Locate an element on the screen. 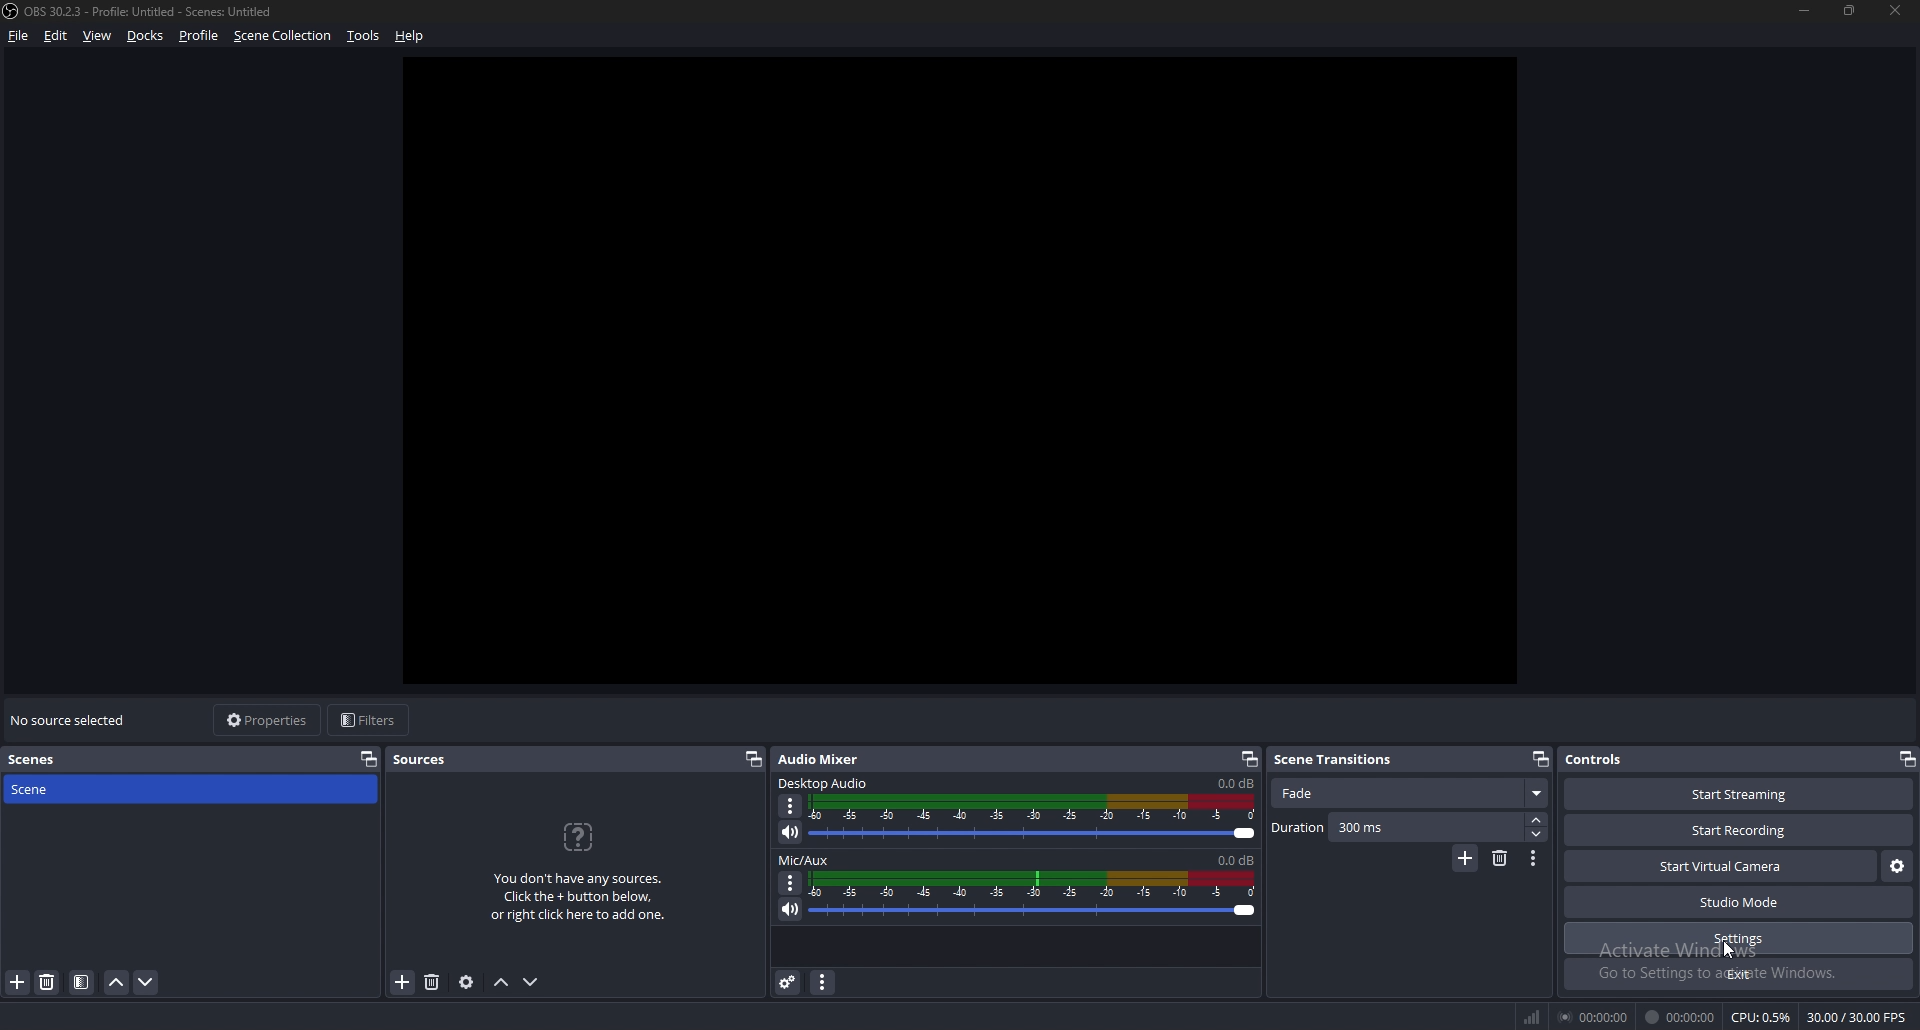 This screenshot has height=1030, width=1920. workspace is located at coordinates (978, 370).